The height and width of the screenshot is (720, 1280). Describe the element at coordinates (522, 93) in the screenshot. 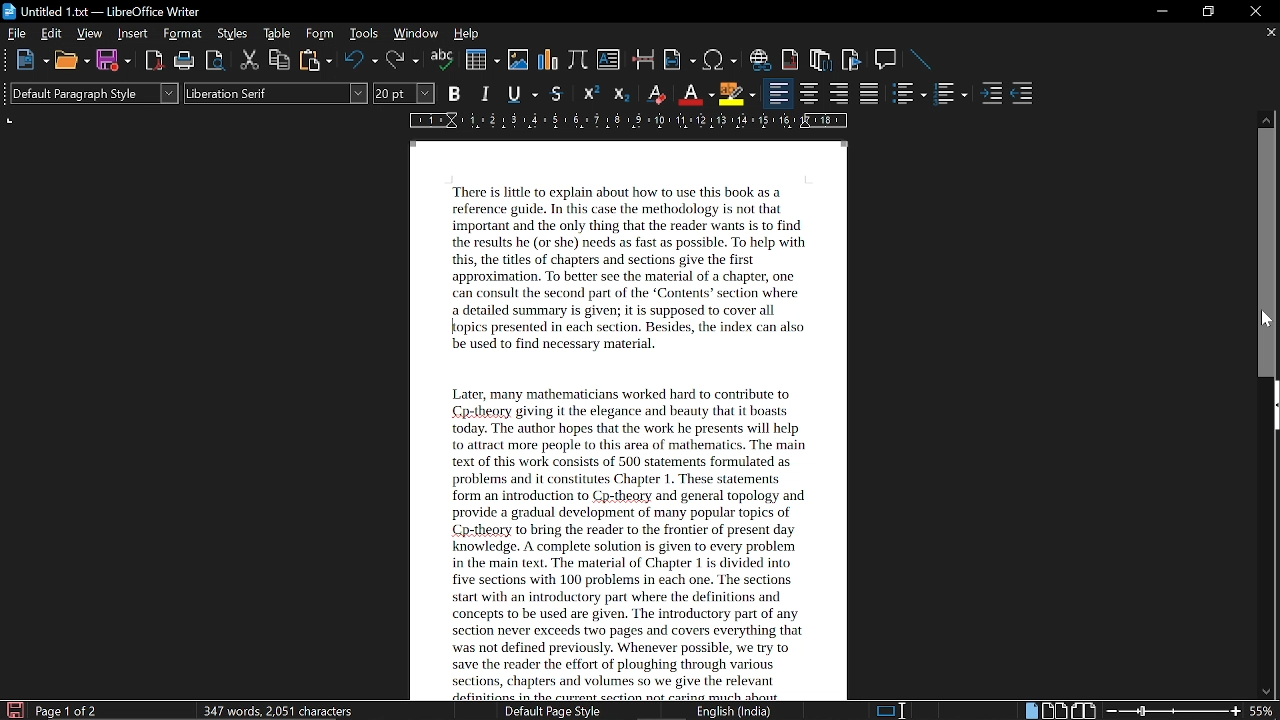

I see `underline` at that location.